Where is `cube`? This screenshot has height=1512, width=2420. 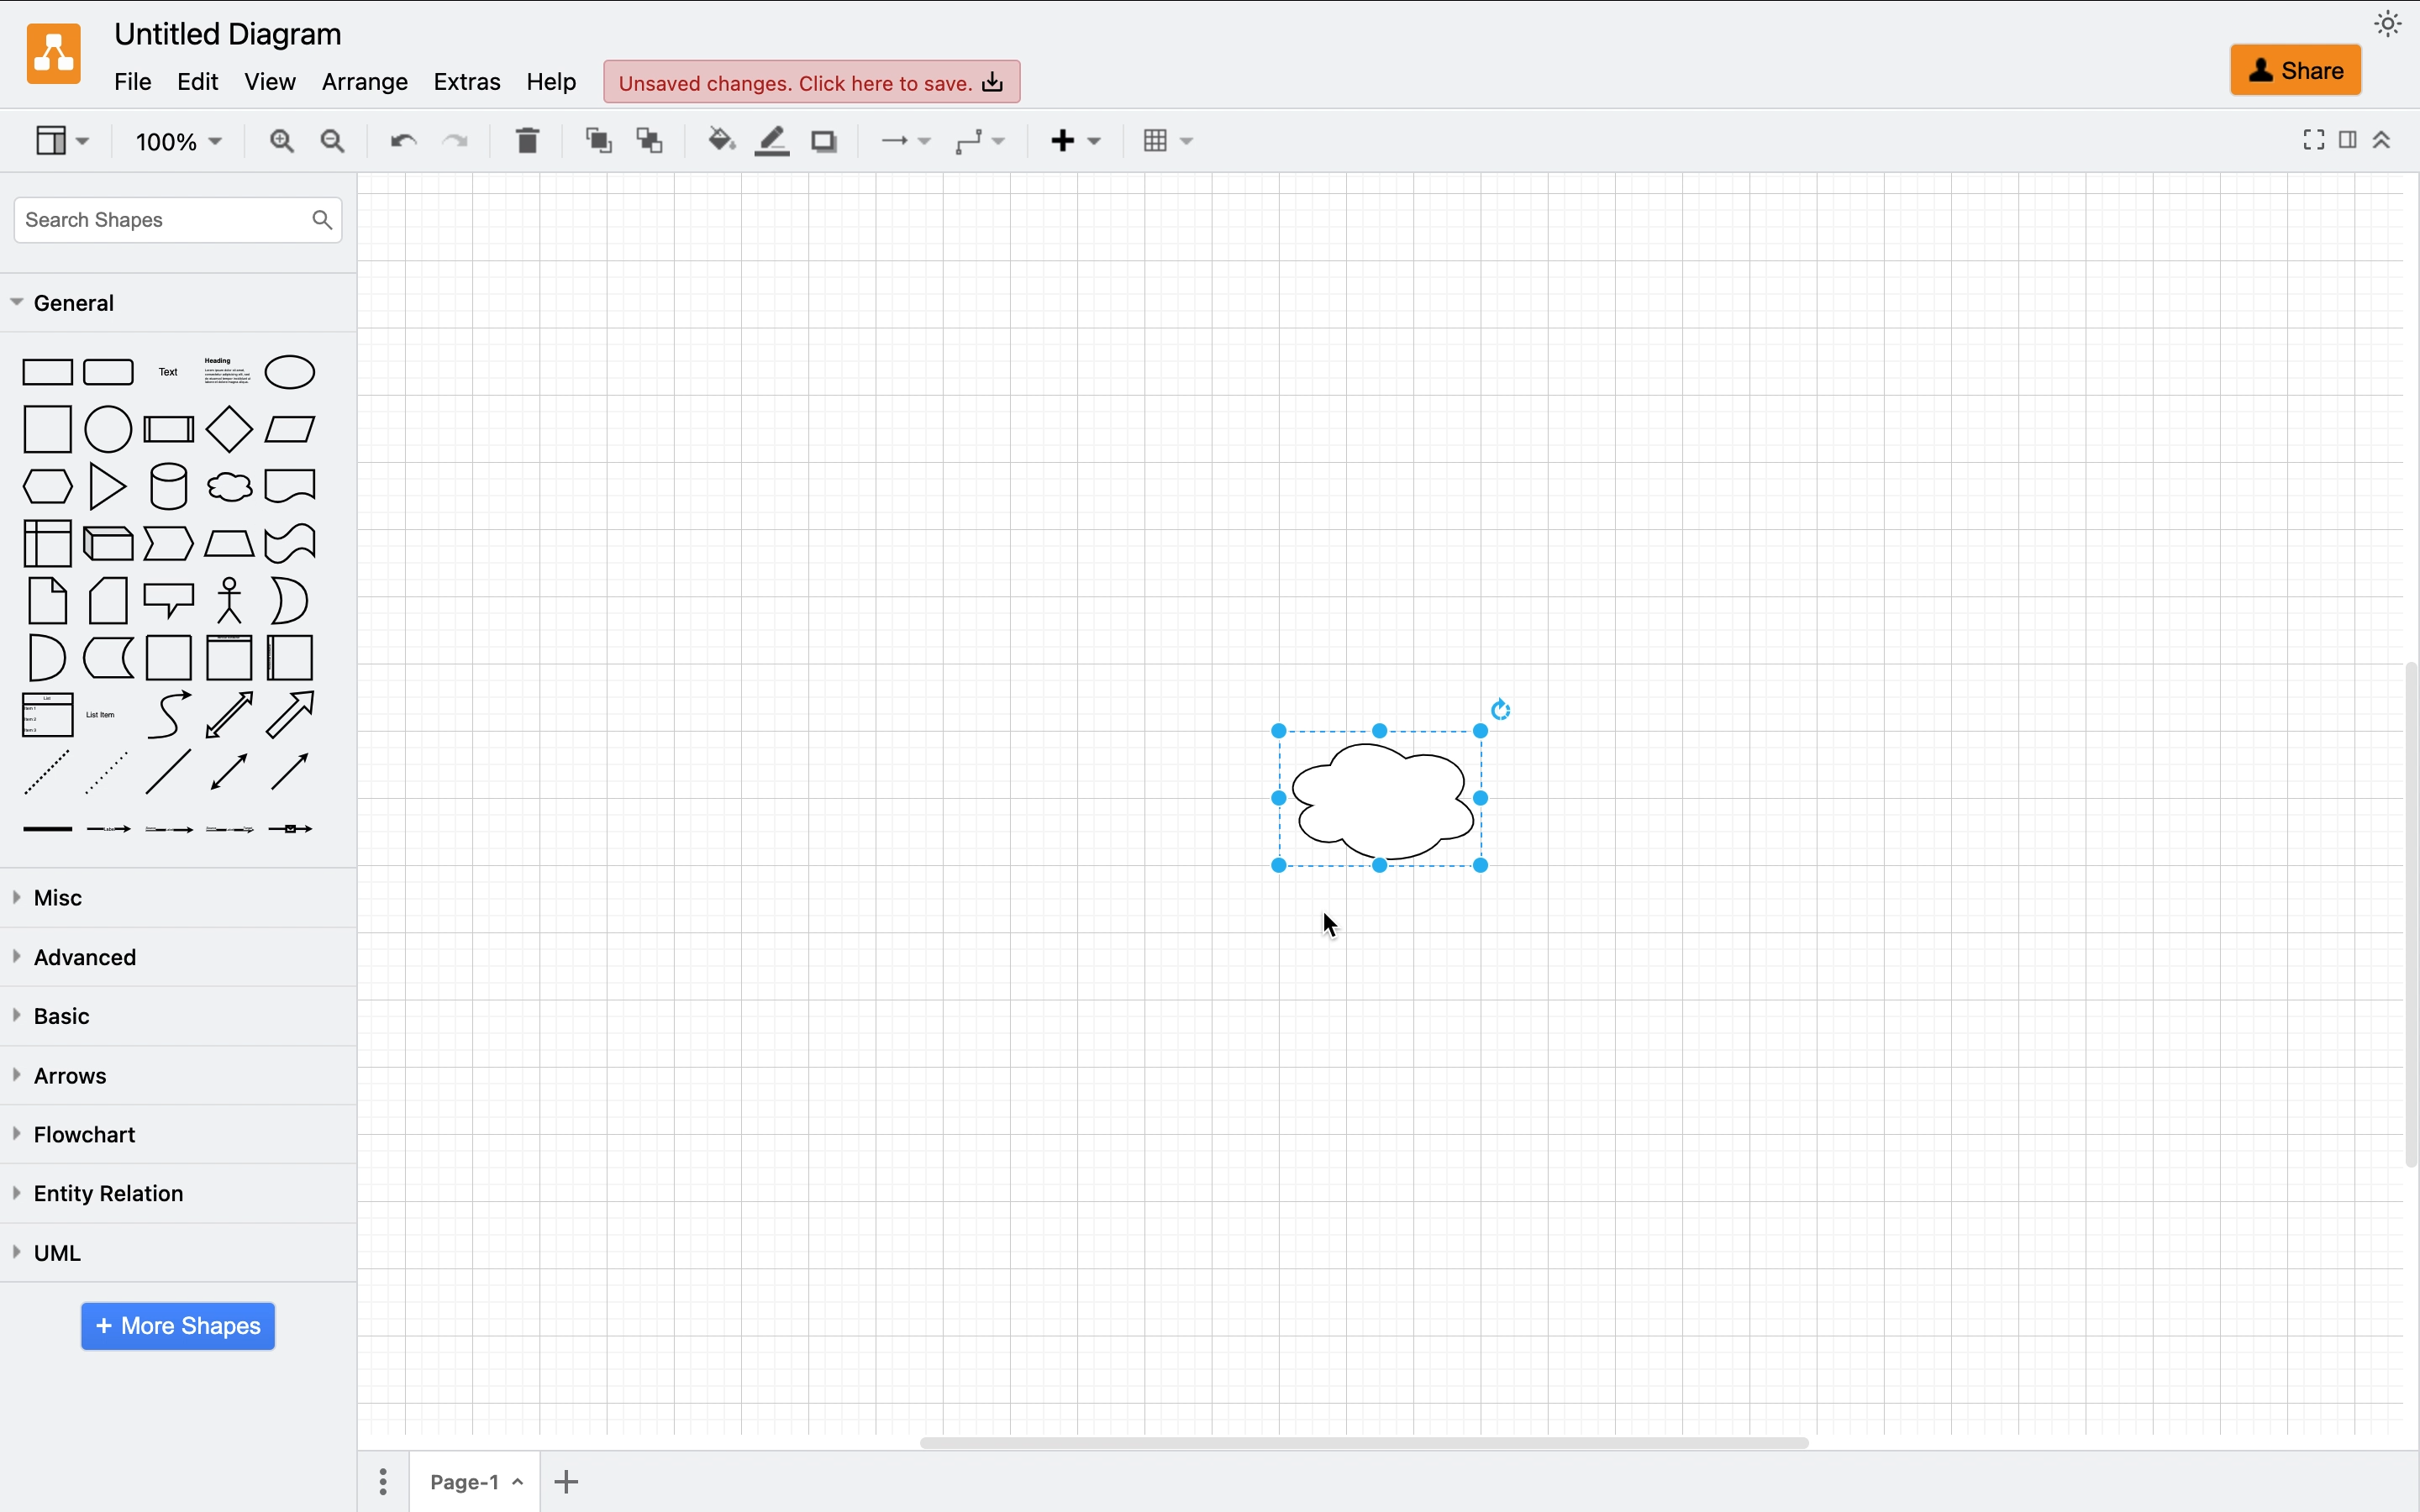 cube is located at coordinates (107, 548).